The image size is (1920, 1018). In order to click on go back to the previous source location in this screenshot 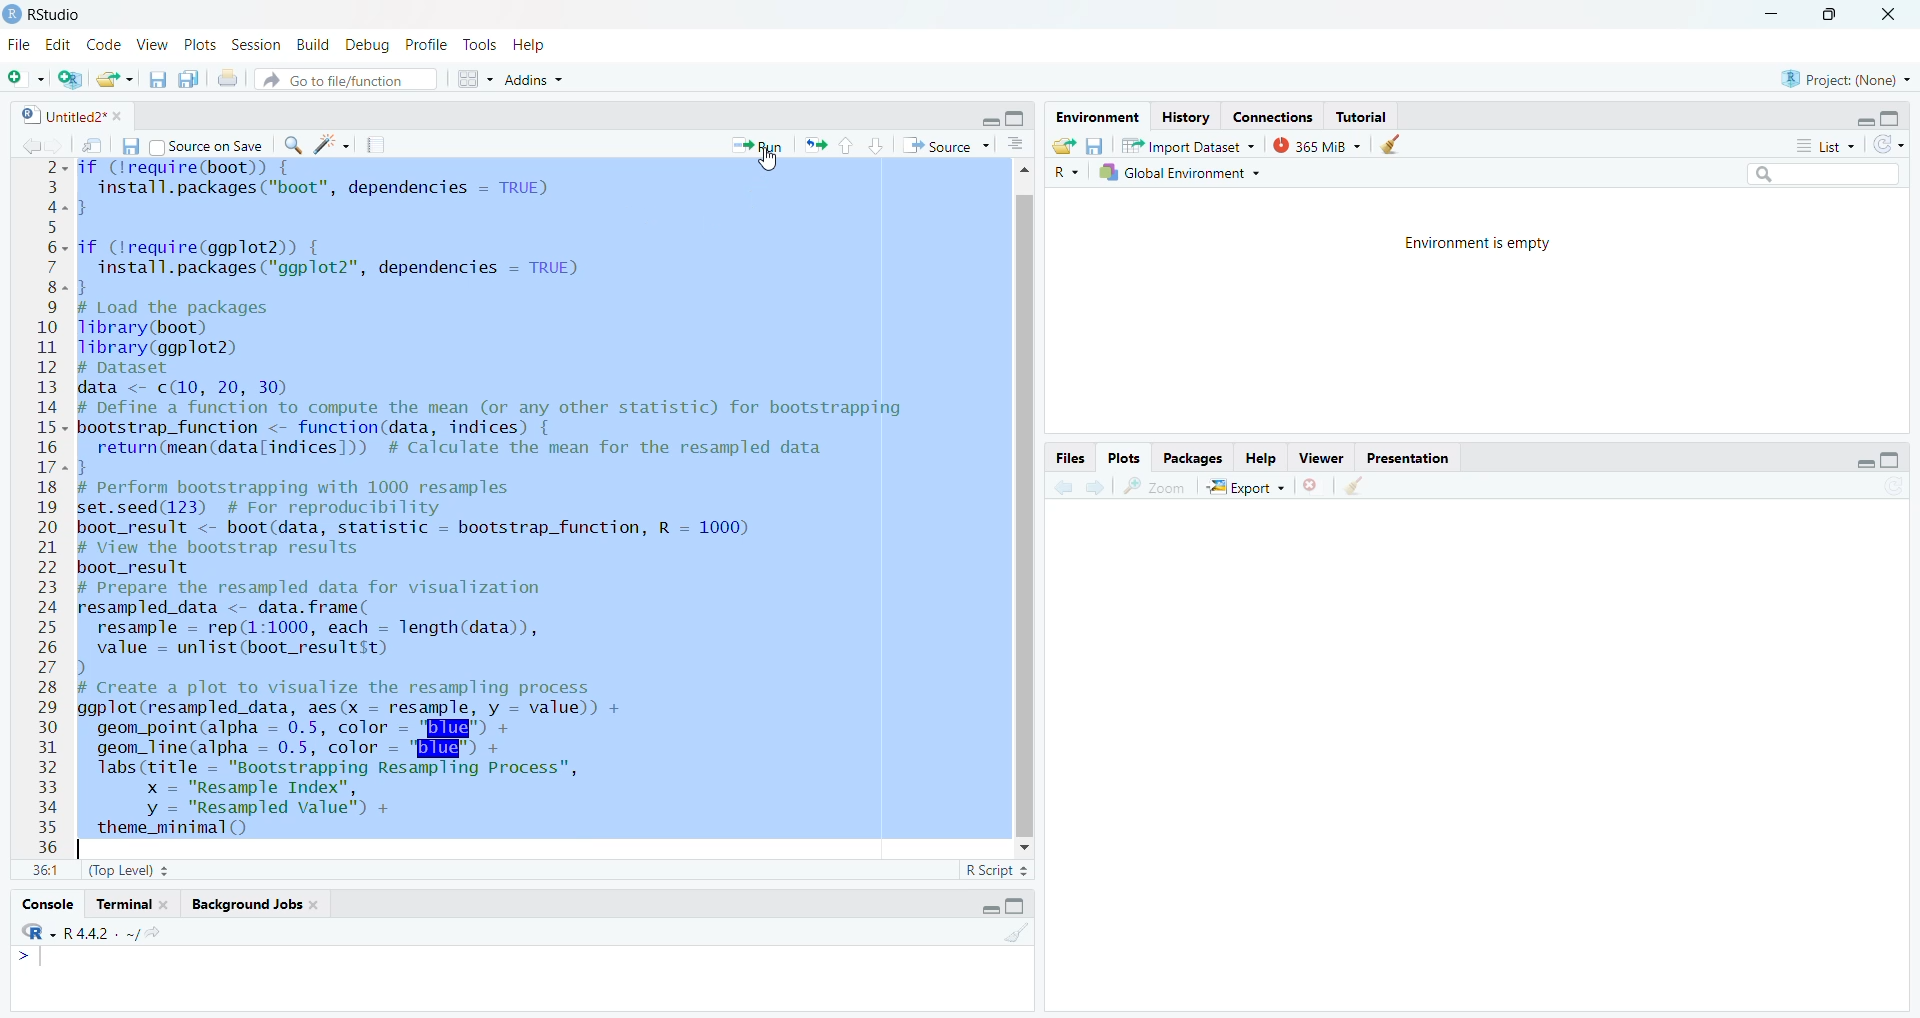, I will do `click(26, 145)`.